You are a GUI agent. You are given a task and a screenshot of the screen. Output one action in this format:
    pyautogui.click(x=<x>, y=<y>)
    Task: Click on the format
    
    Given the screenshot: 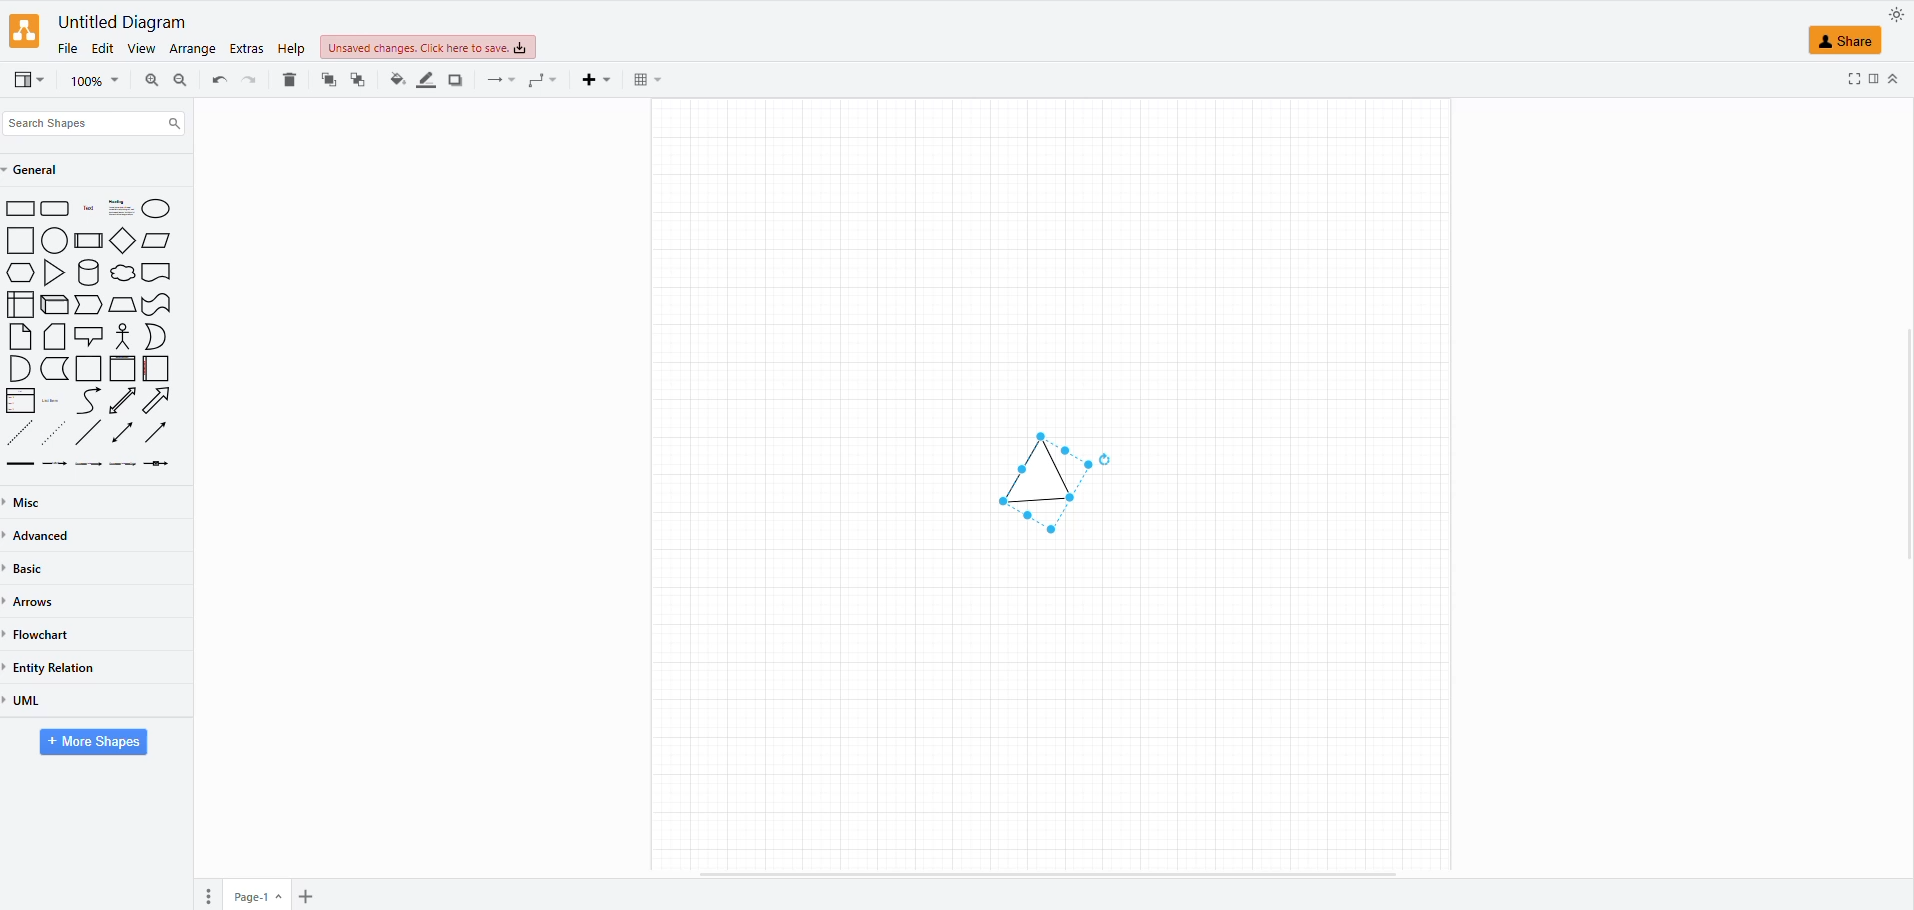 What is the action you would take?
    pyautogui.click(x=1871, y=81)
    